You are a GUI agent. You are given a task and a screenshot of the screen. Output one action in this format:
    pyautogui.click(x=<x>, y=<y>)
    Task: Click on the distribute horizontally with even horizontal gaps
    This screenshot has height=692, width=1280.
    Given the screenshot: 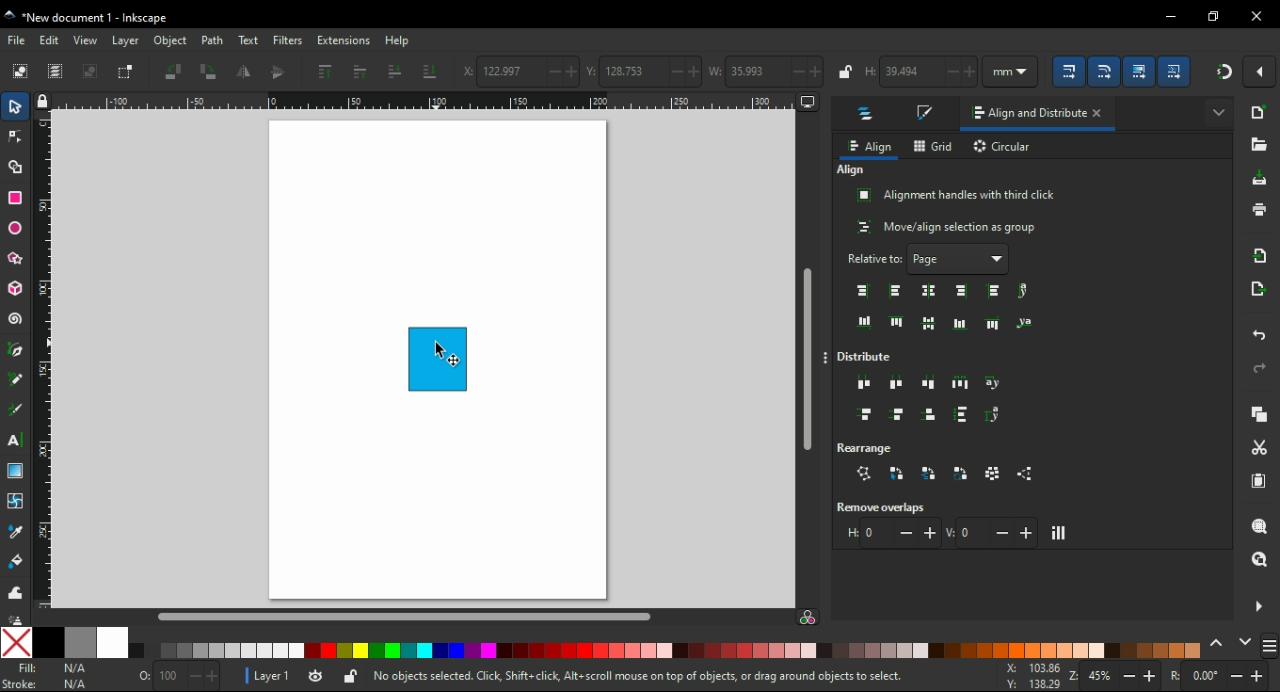 What is the action you would take?
    pyautogui.click(x=962, y=385)
    